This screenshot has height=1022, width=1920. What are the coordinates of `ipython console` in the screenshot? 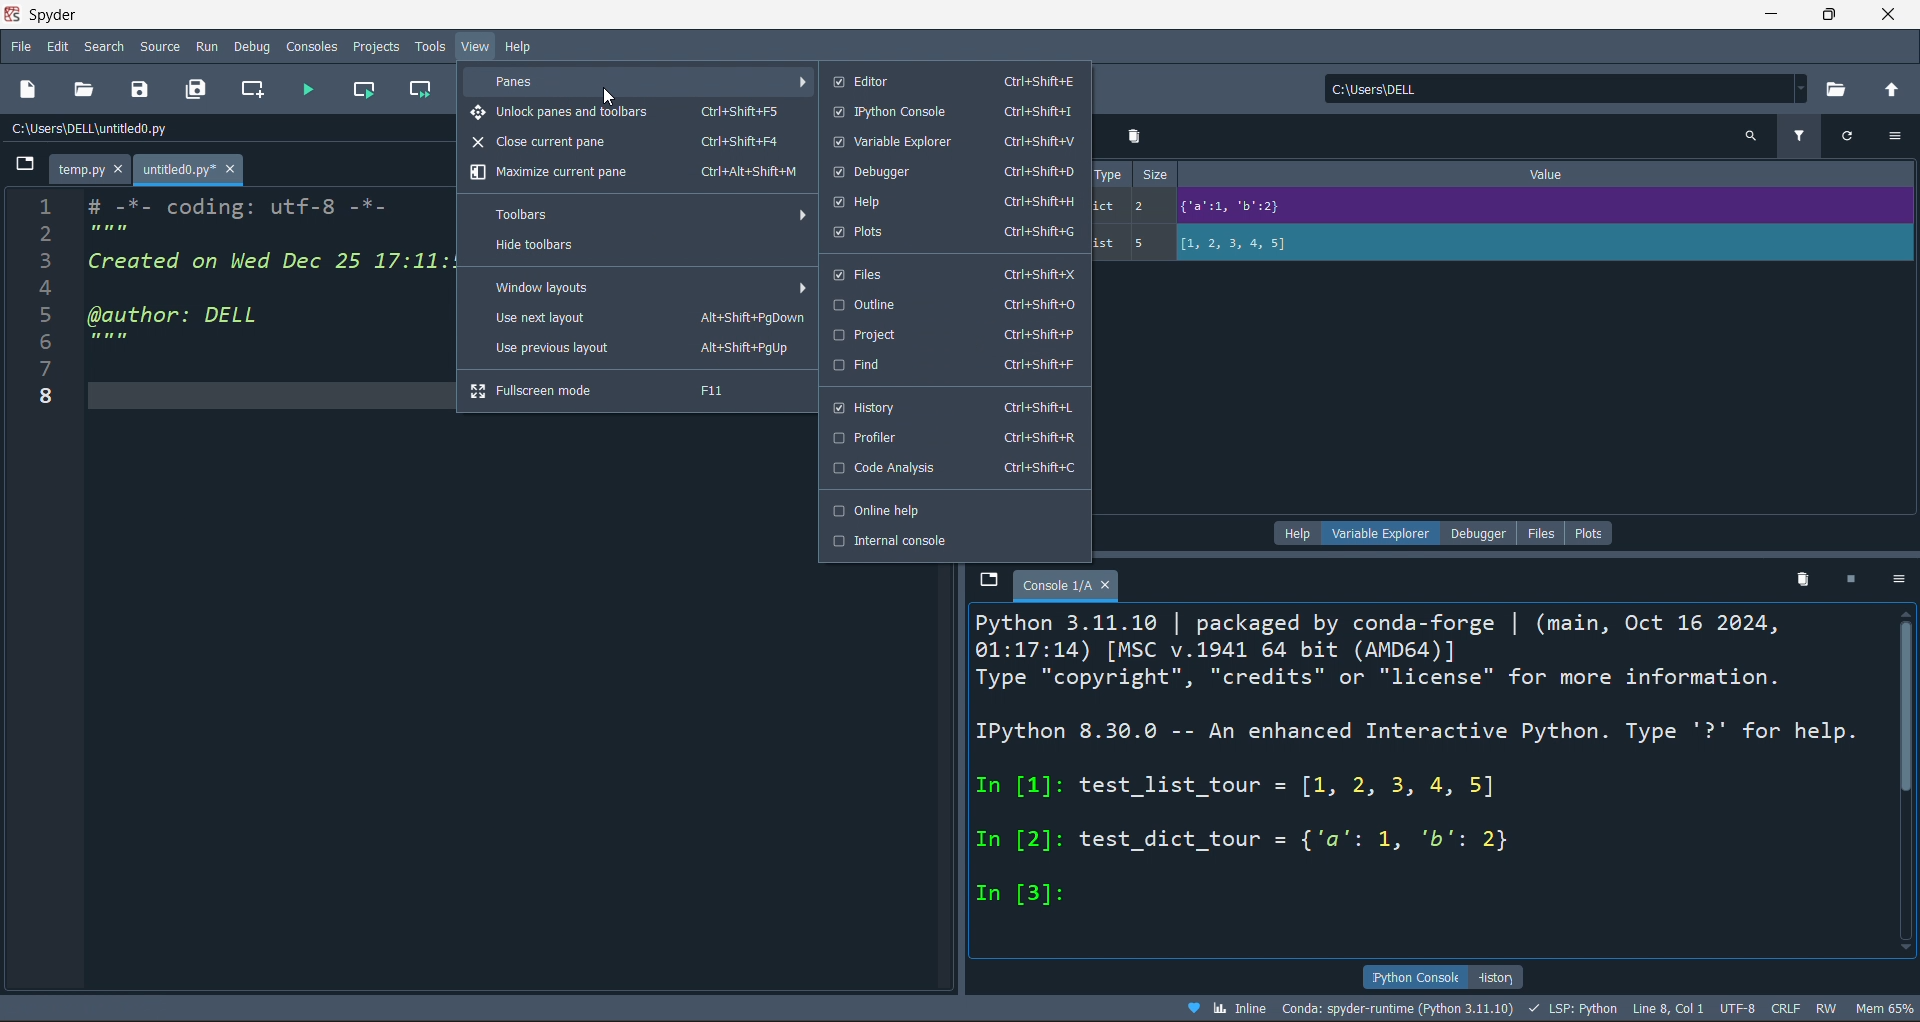 It's located at (1414, 977).